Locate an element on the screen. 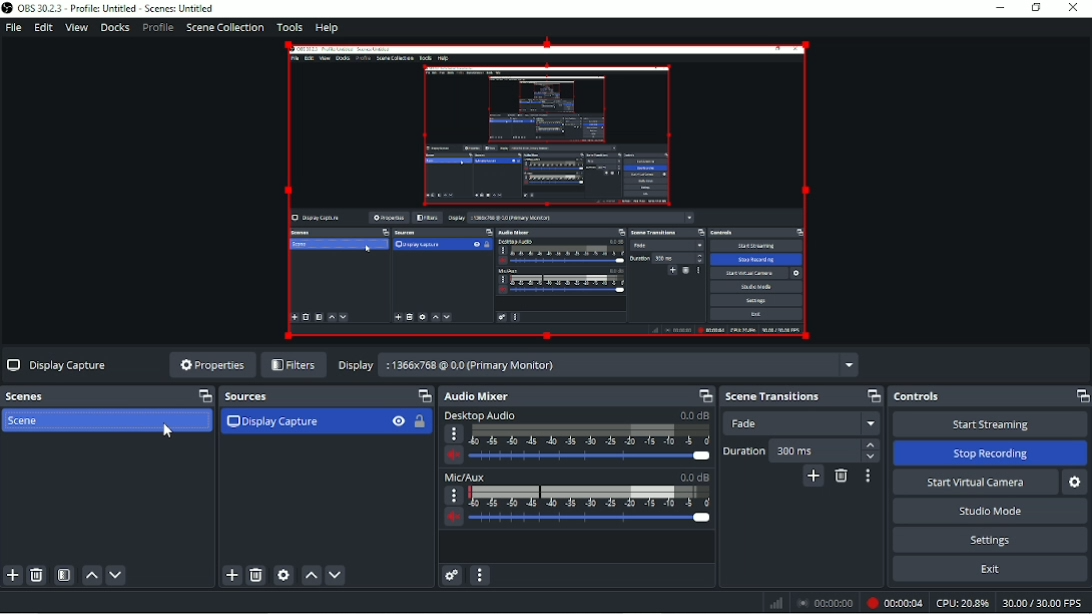  File is located at coordinates (14, 28).